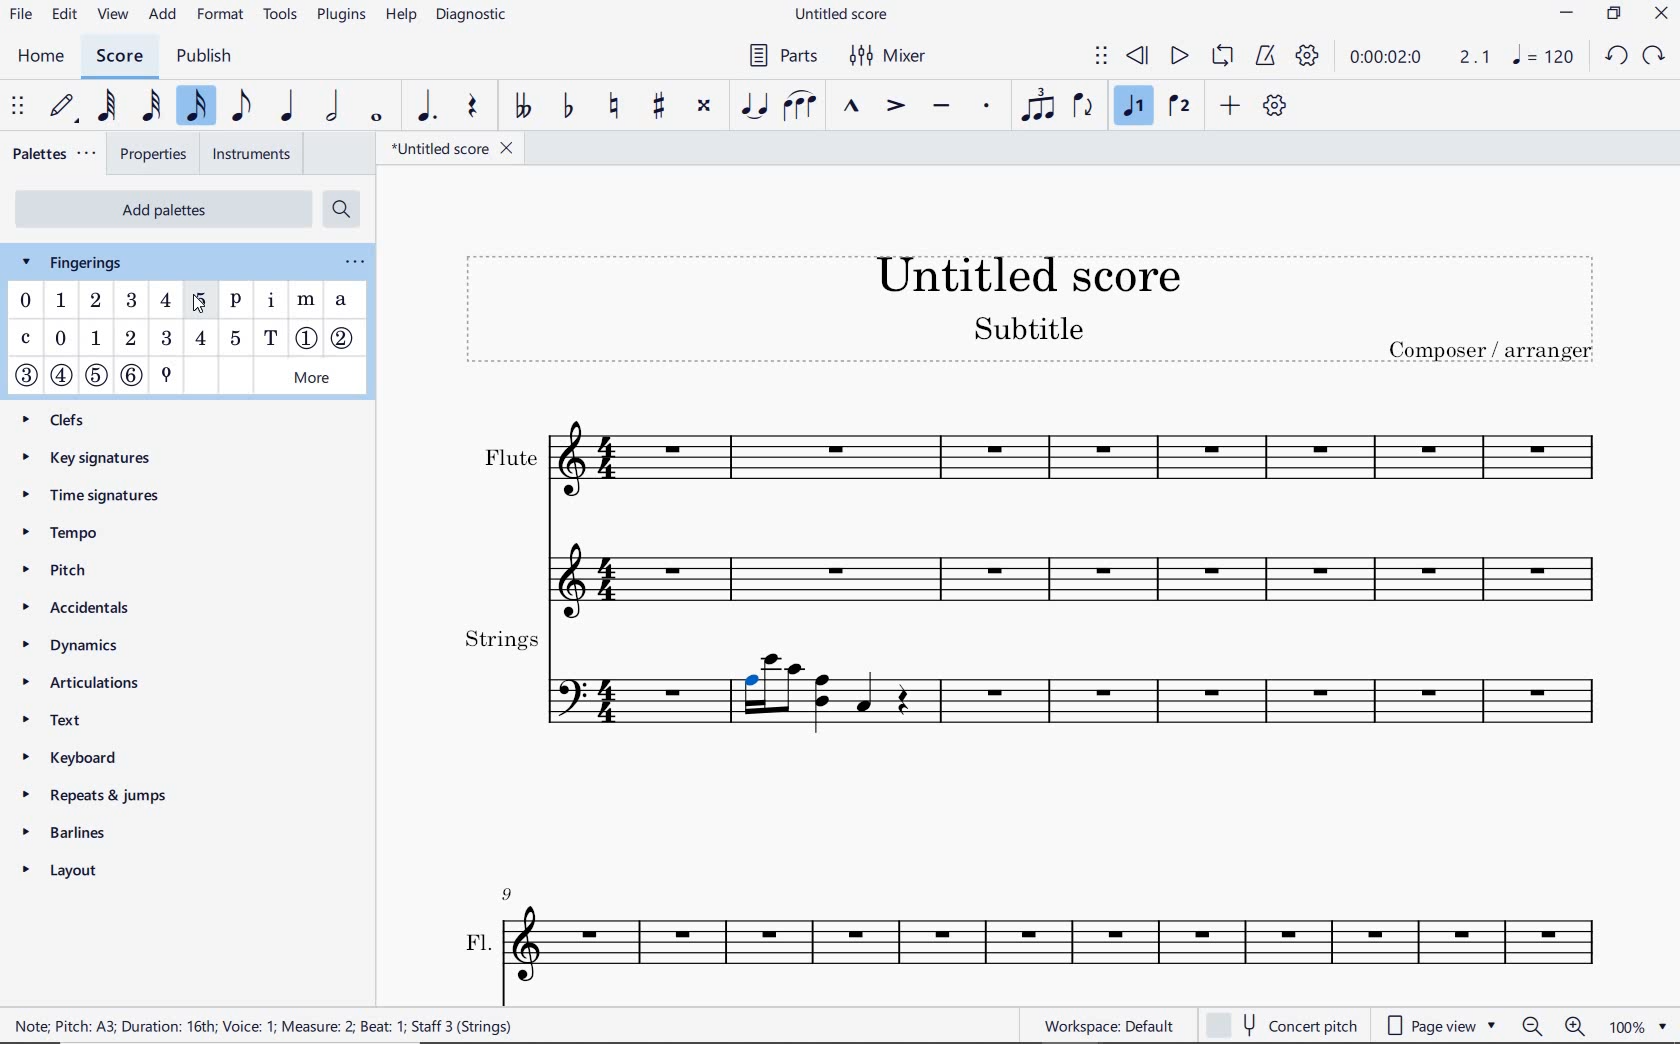  I want to click on select to move, so click(1100, 57).